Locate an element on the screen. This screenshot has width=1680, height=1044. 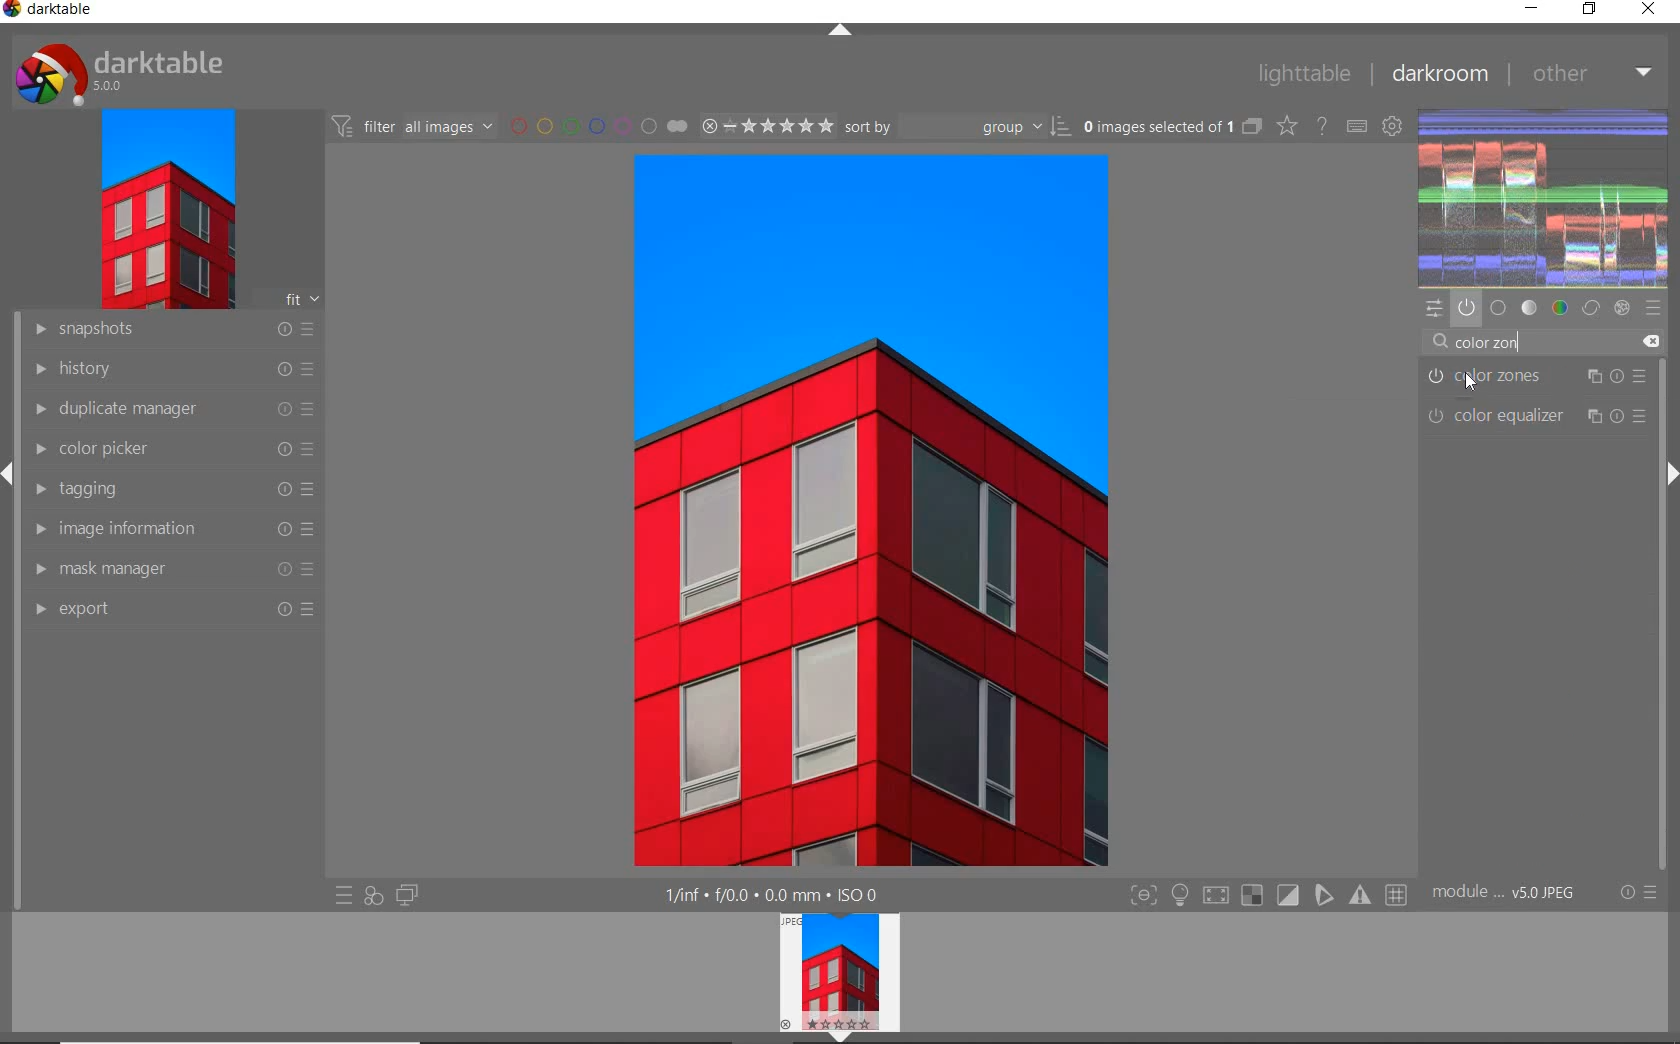
DELETE is located at coordinates (1650, 340).